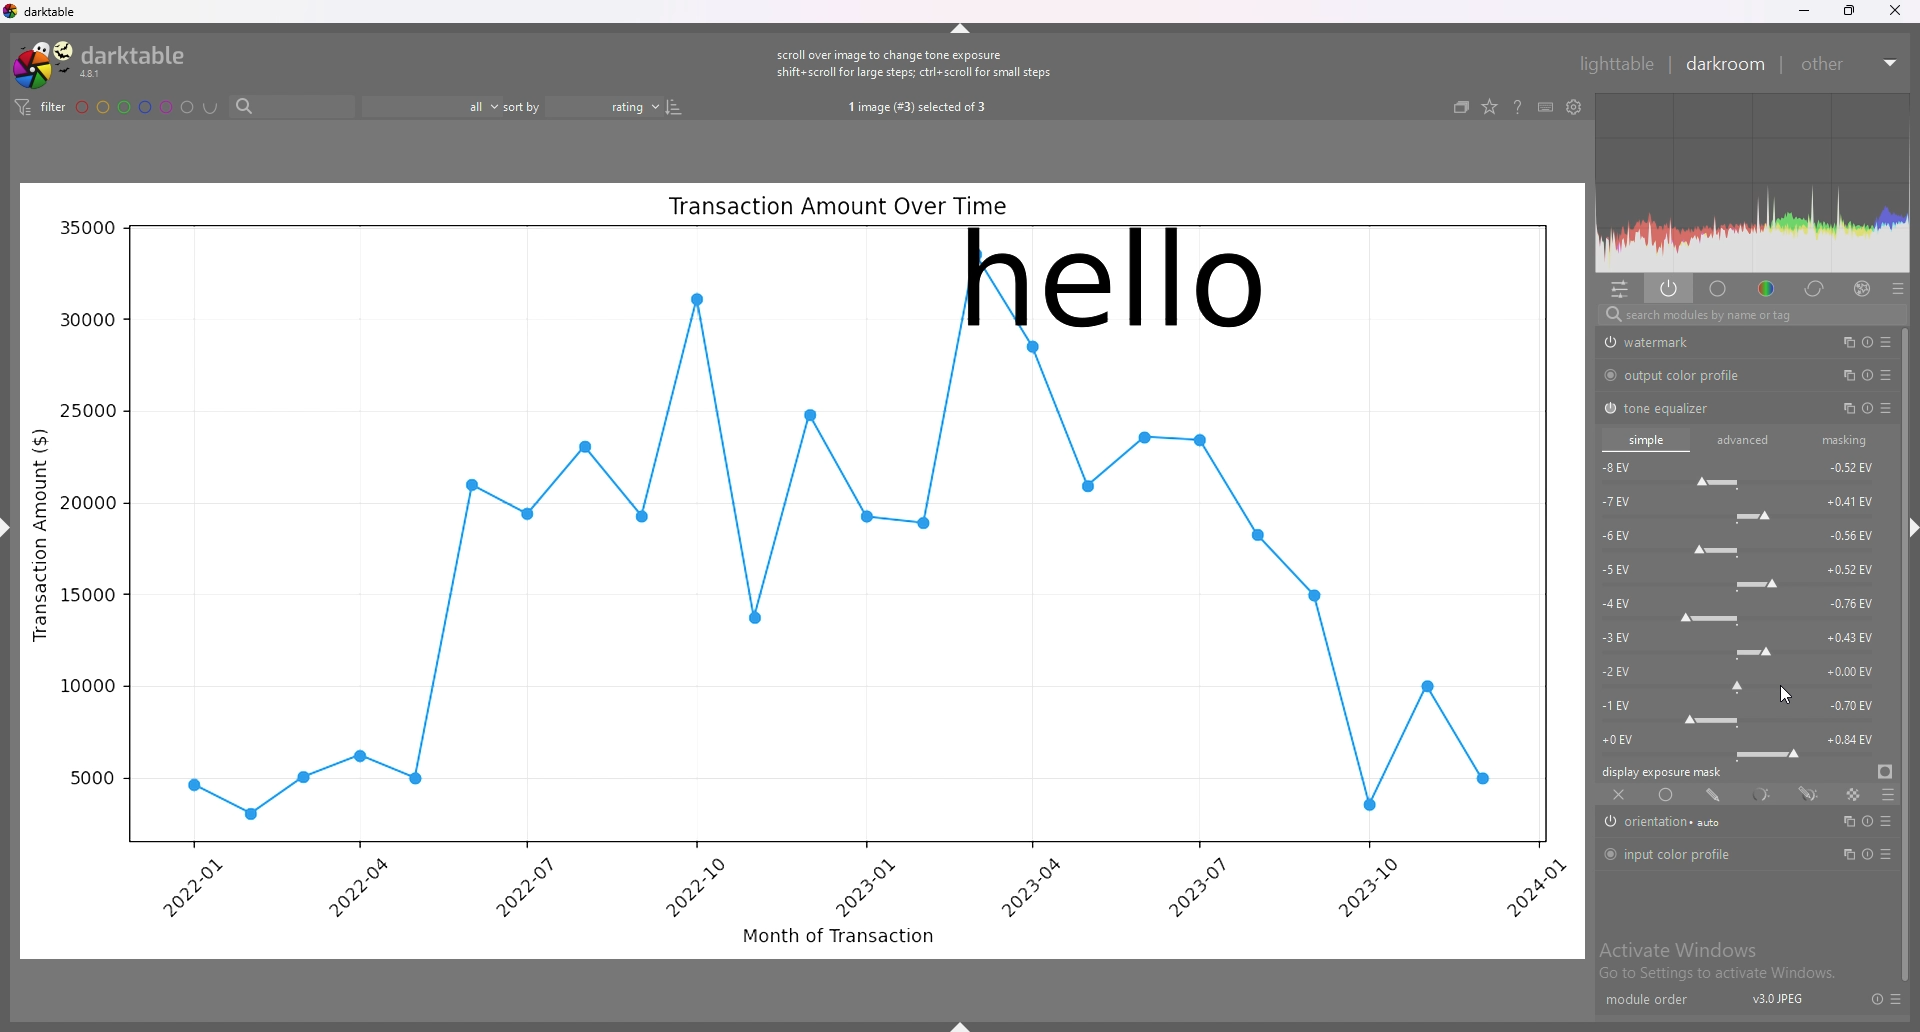  I want to click on expand/collapse , so click(1890, 63).